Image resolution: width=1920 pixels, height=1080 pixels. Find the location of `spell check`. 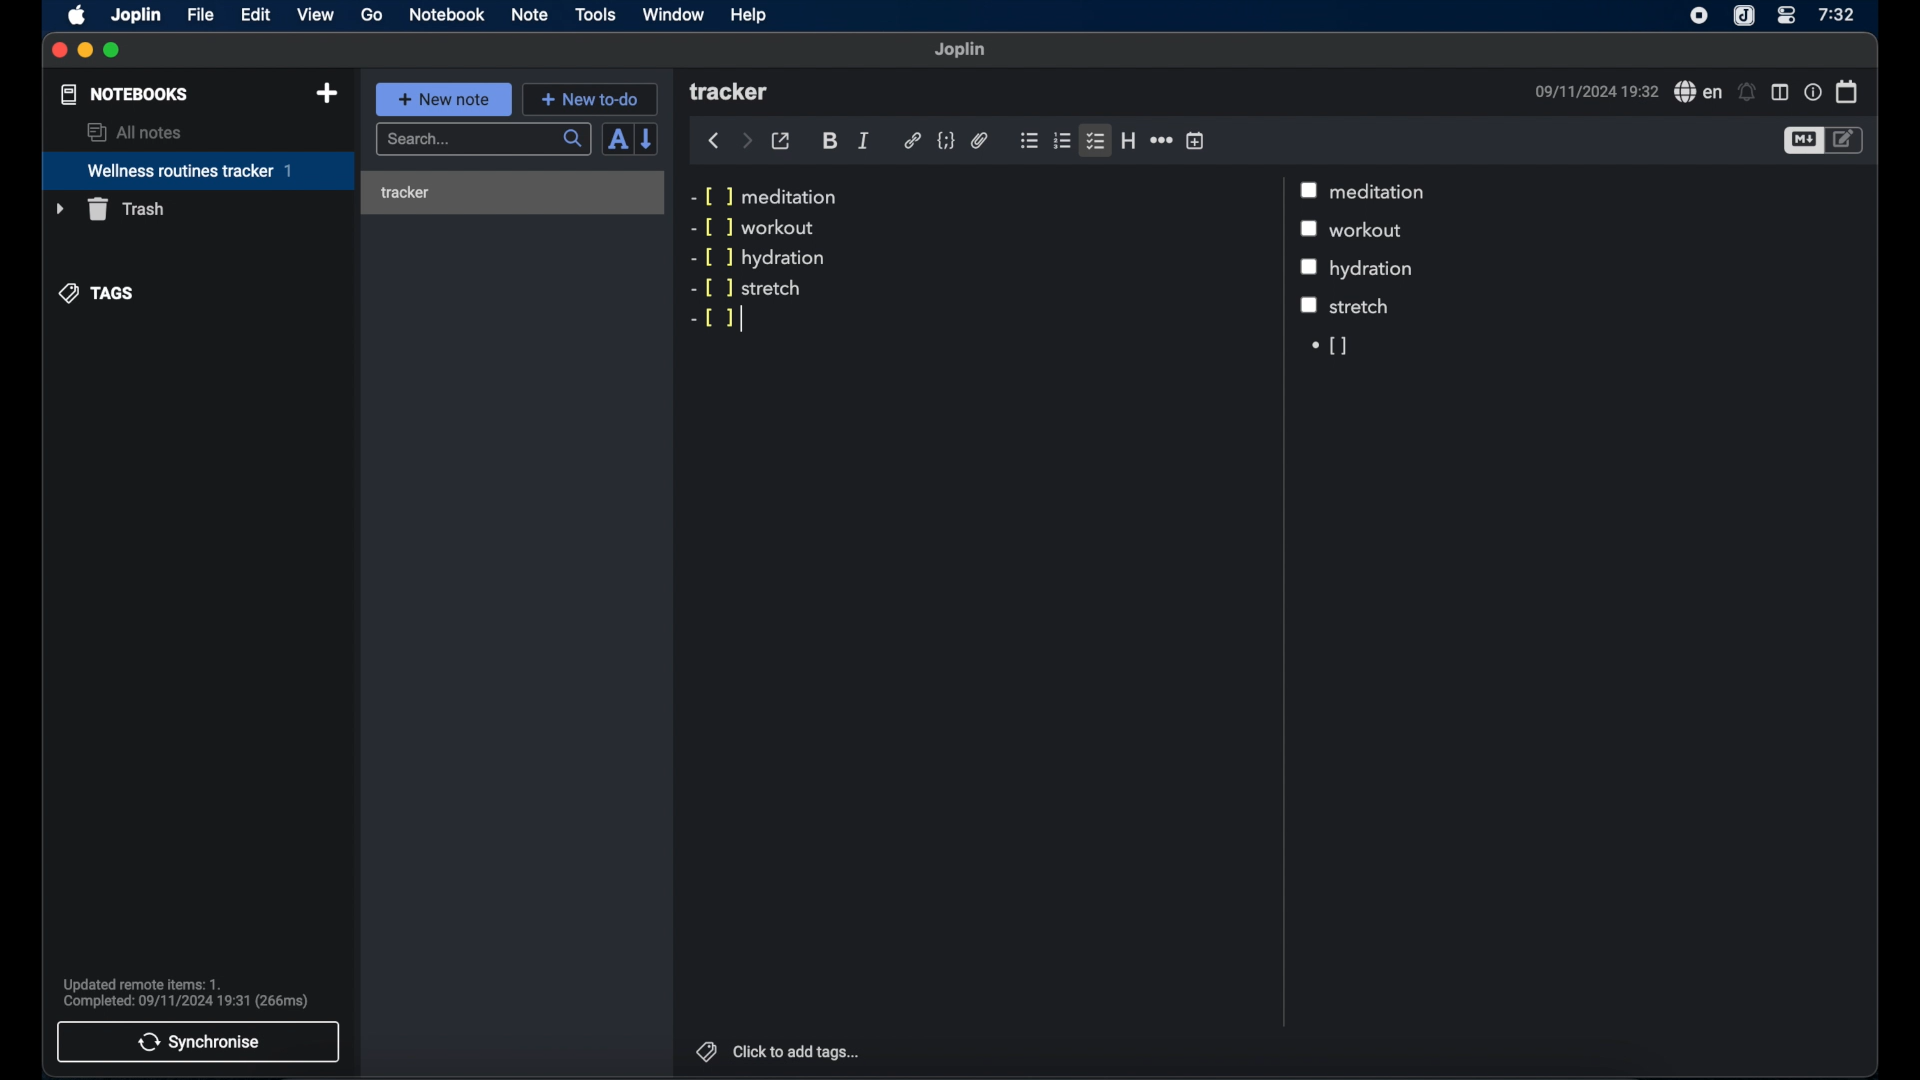

spell check is located at coordinates (1695, 91).